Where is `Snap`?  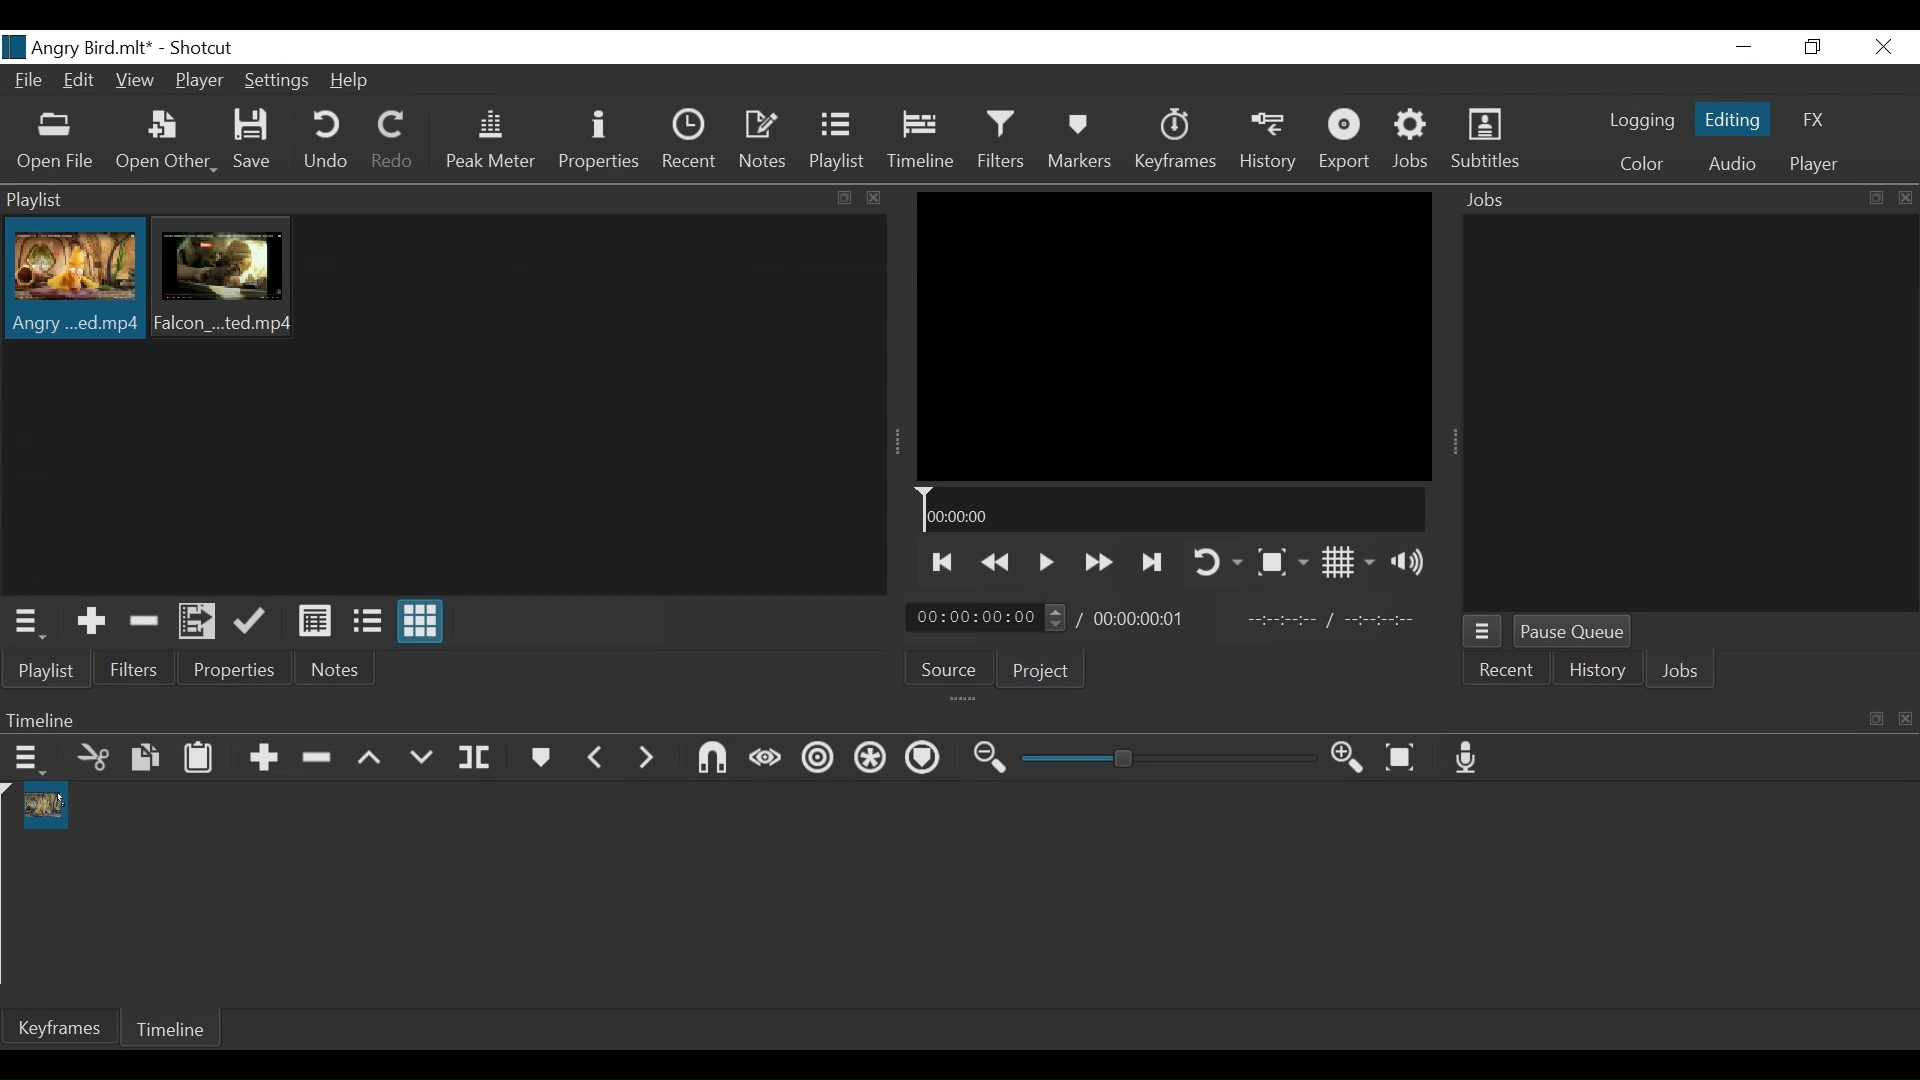
Snap is located at coordinates (713, 760).